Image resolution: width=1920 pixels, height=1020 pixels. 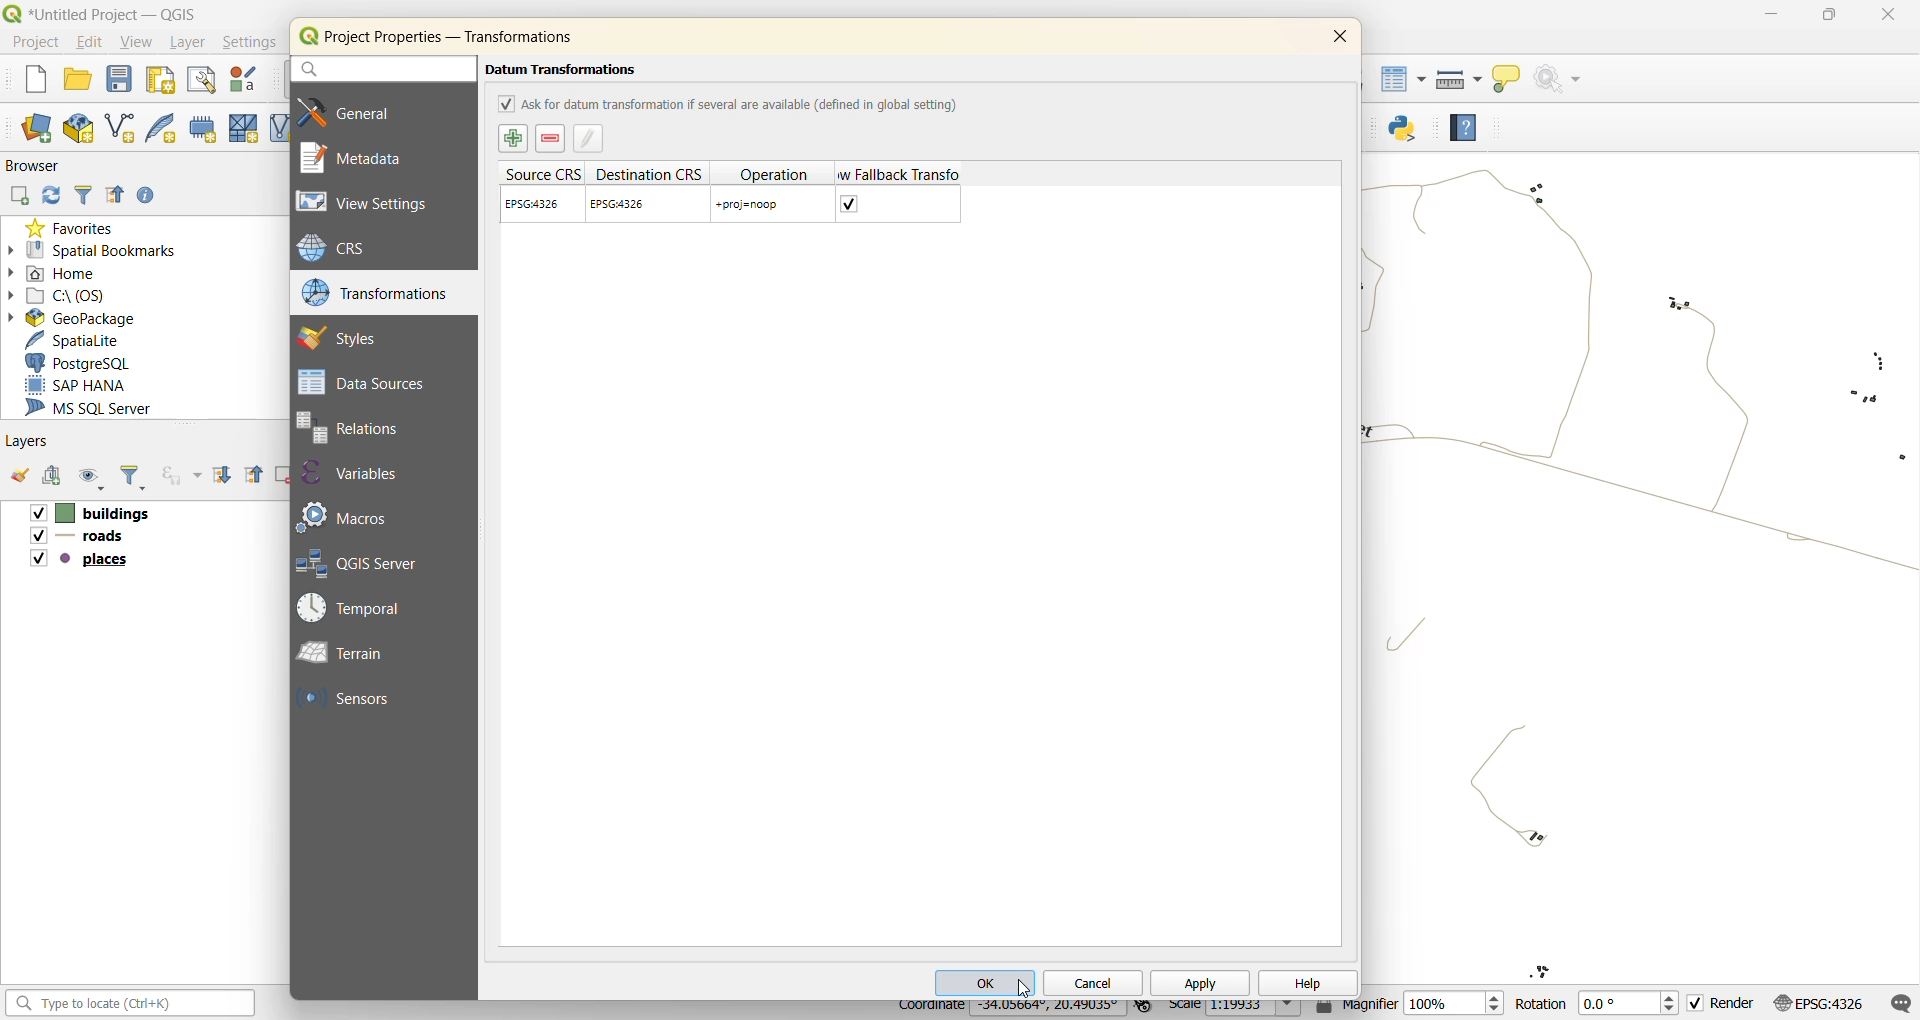 I want to click on manage map, so click(x=91, y=478).